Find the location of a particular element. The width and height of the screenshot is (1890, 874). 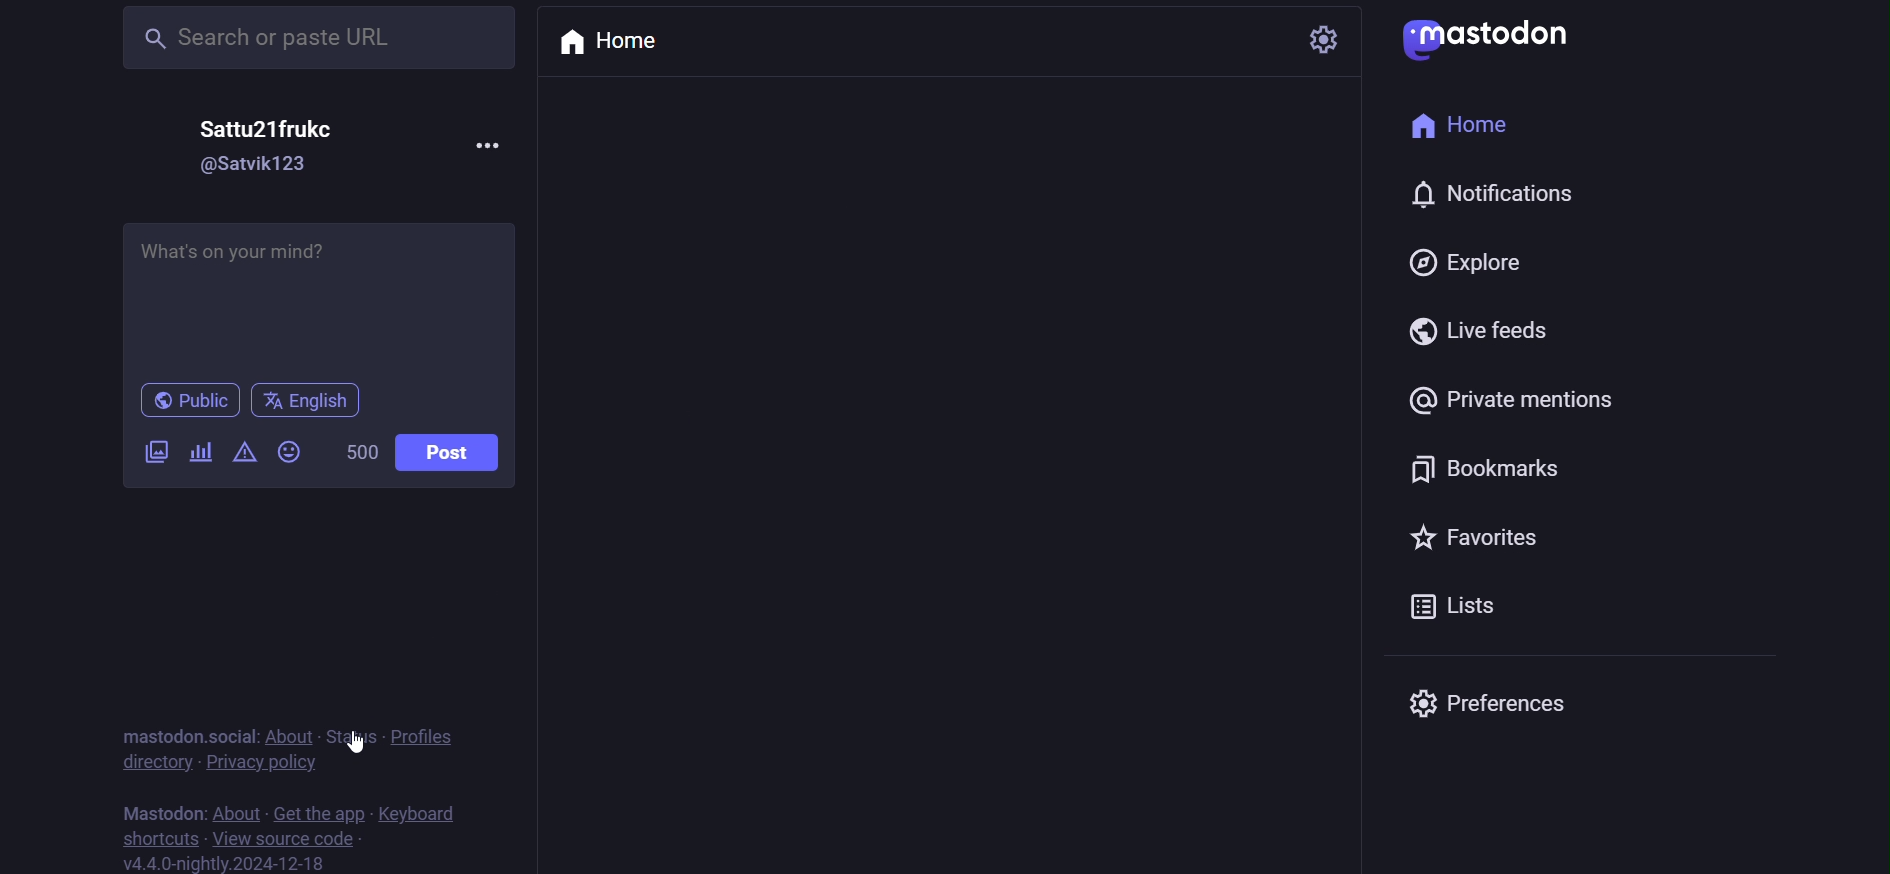

about is located at coordinates (236, 813).